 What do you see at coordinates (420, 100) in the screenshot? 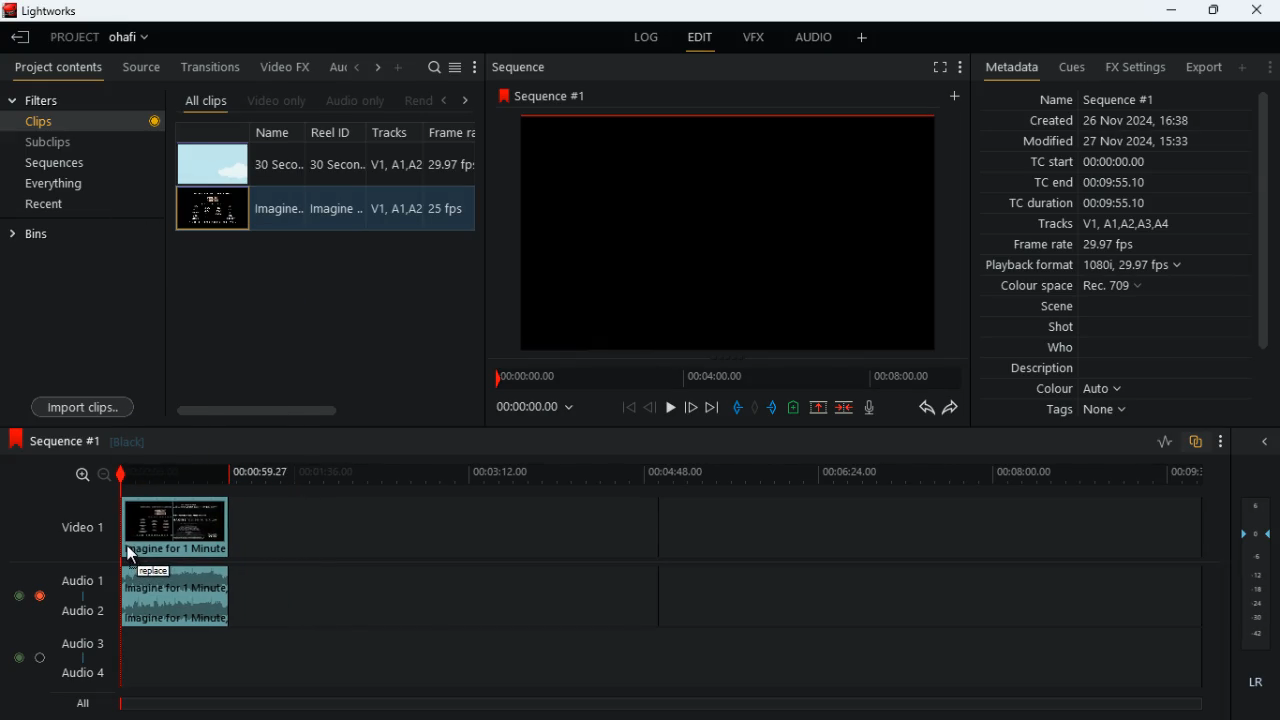
I see `rend` at bounding box center [420, 100].